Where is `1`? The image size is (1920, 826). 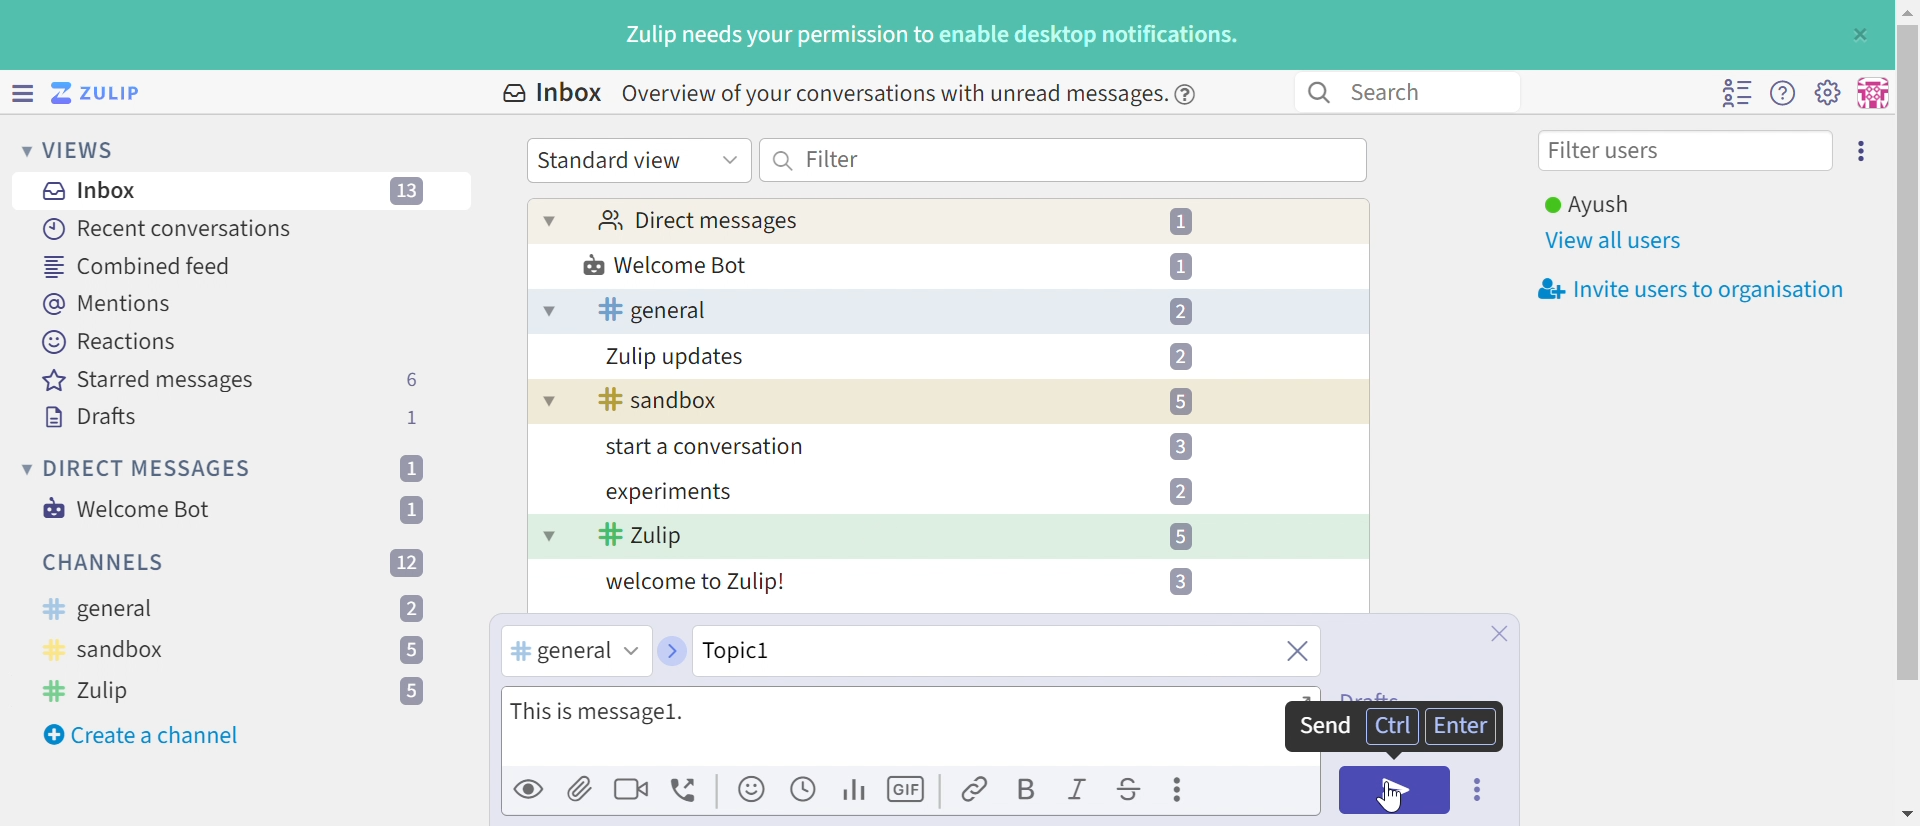
1 is located at coordinates (1185, 222).